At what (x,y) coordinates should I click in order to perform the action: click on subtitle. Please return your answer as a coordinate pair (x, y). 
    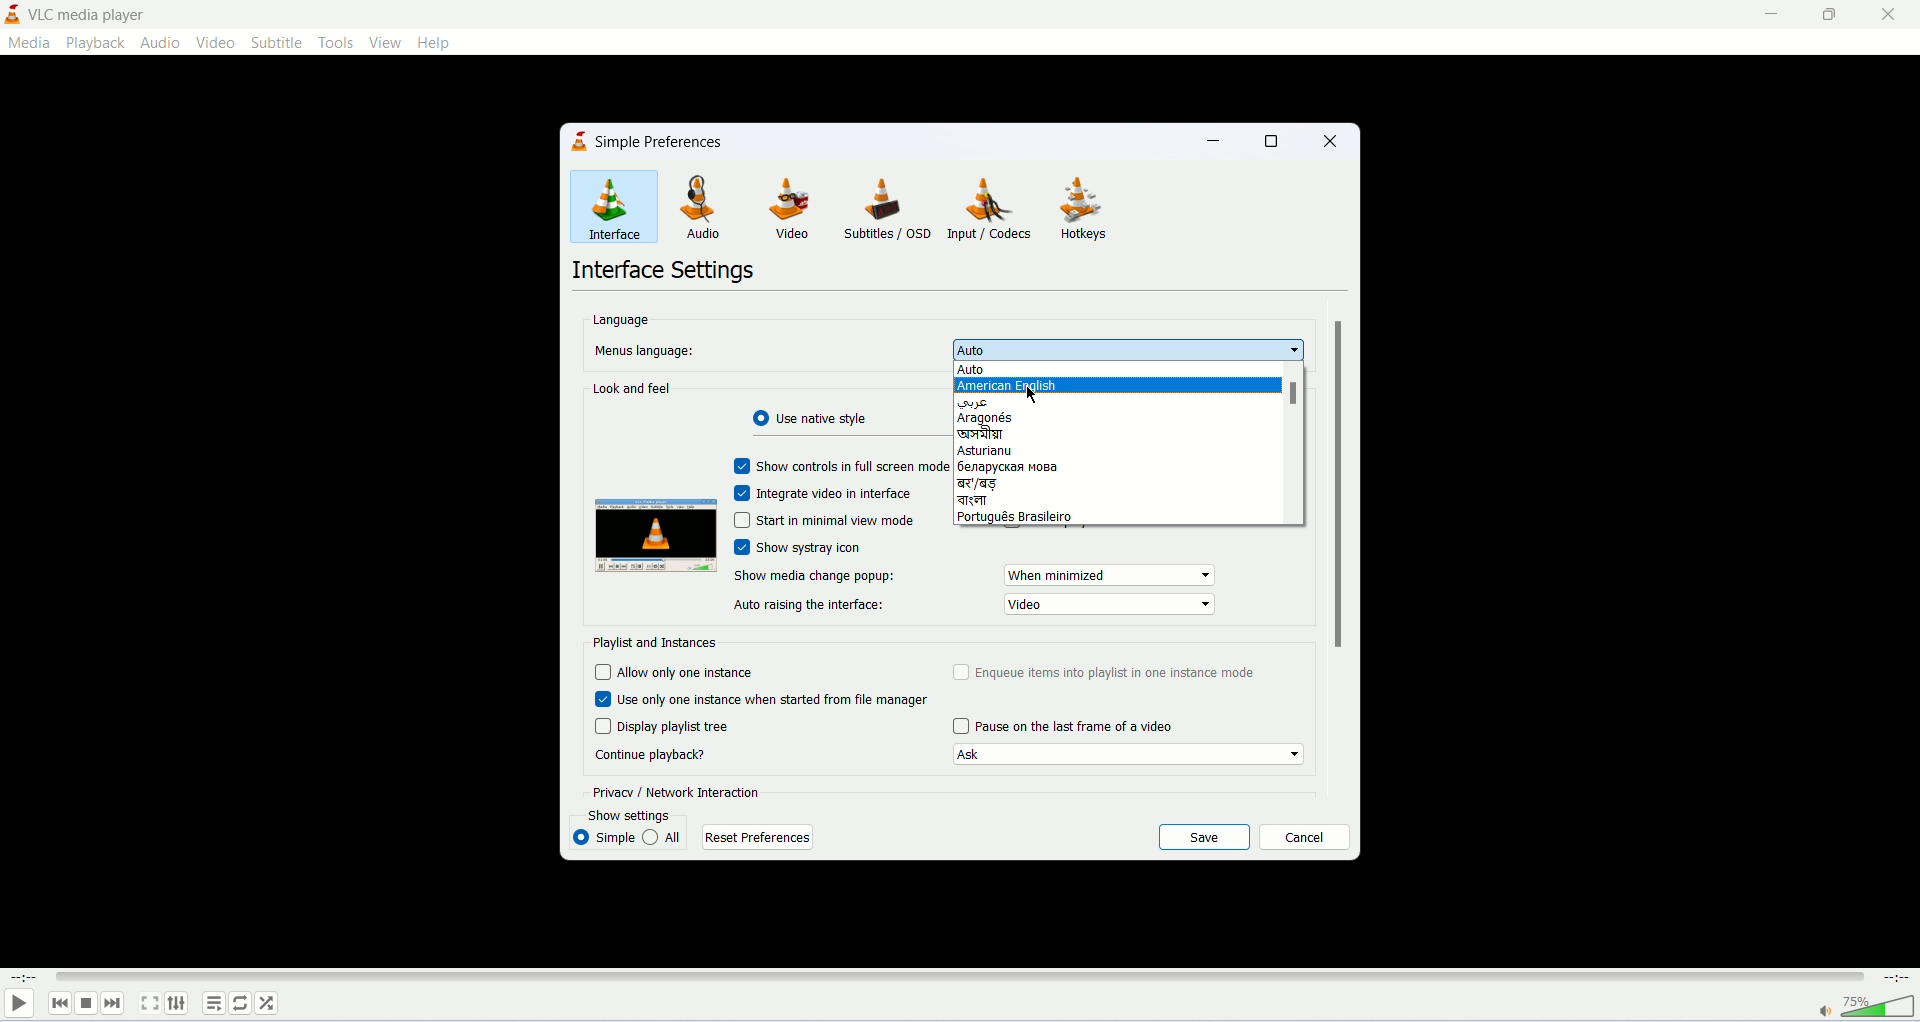
    Looking at the image, I should click on (279, 43).